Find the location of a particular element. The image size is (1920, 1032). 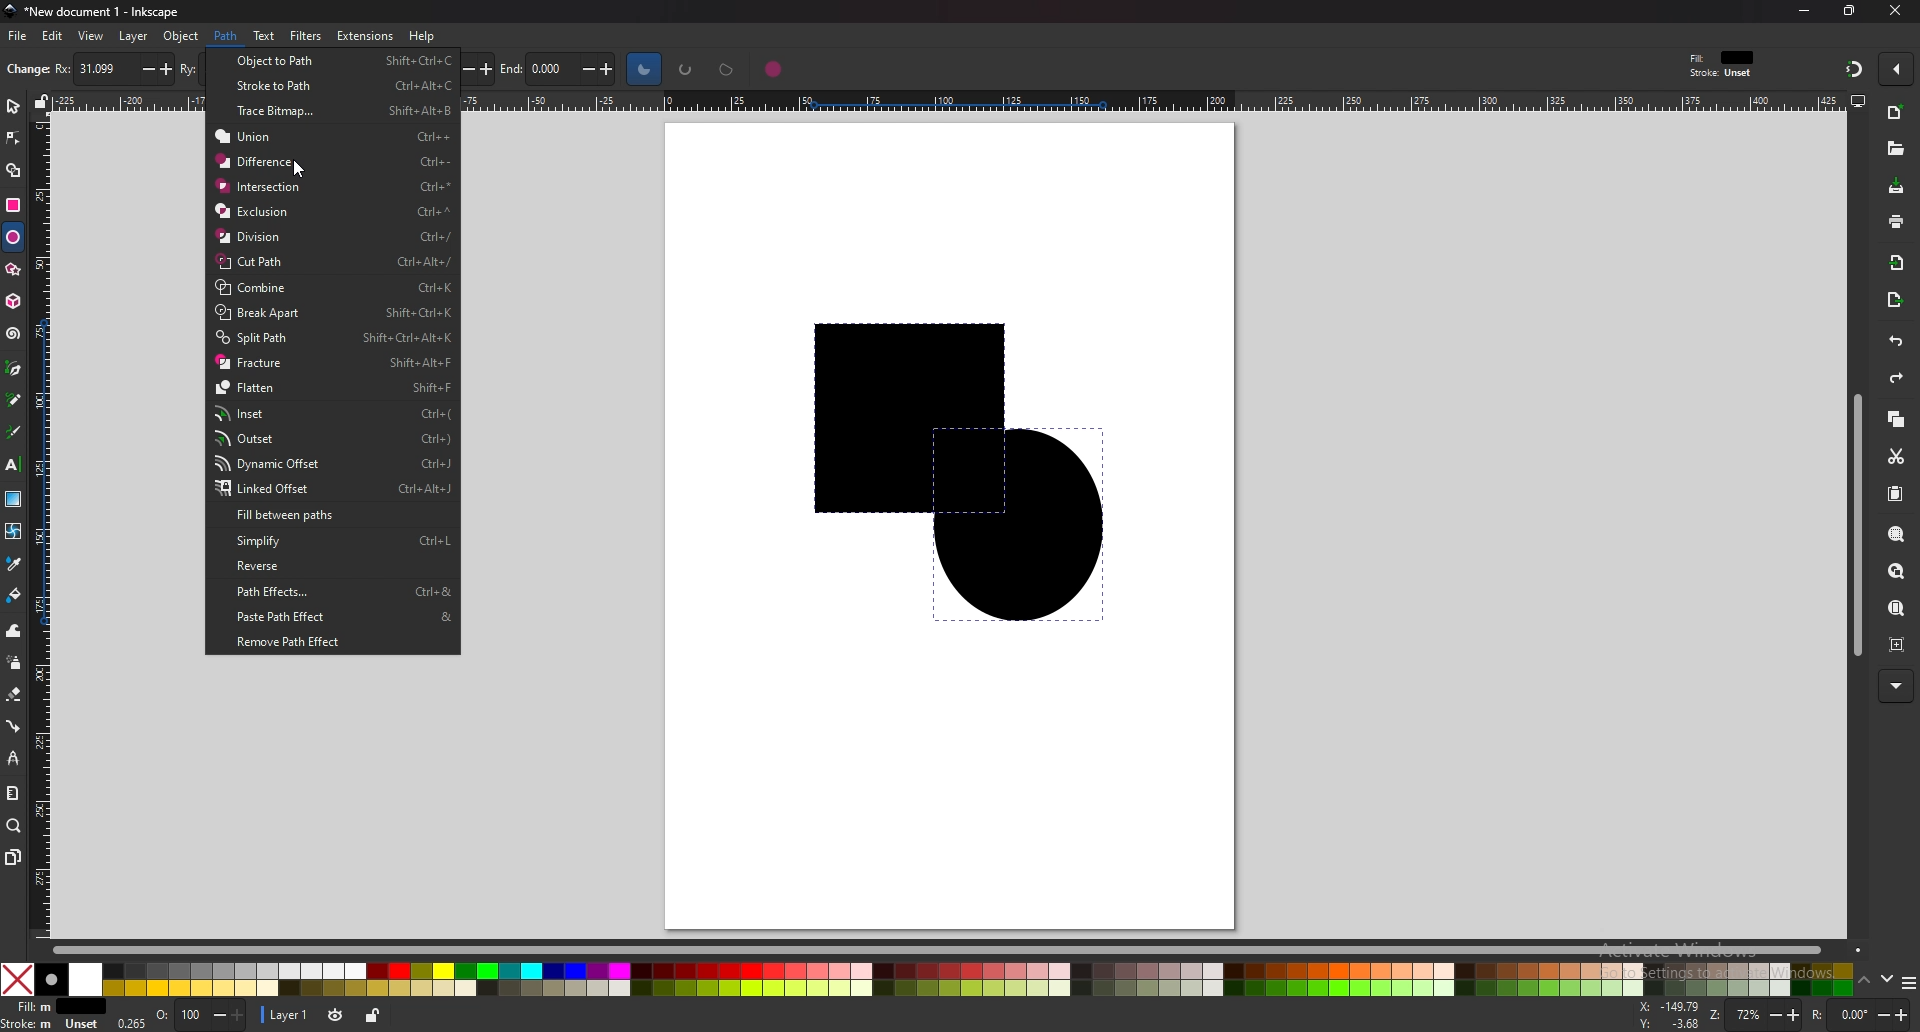

select is located at coordinates (13, 104).